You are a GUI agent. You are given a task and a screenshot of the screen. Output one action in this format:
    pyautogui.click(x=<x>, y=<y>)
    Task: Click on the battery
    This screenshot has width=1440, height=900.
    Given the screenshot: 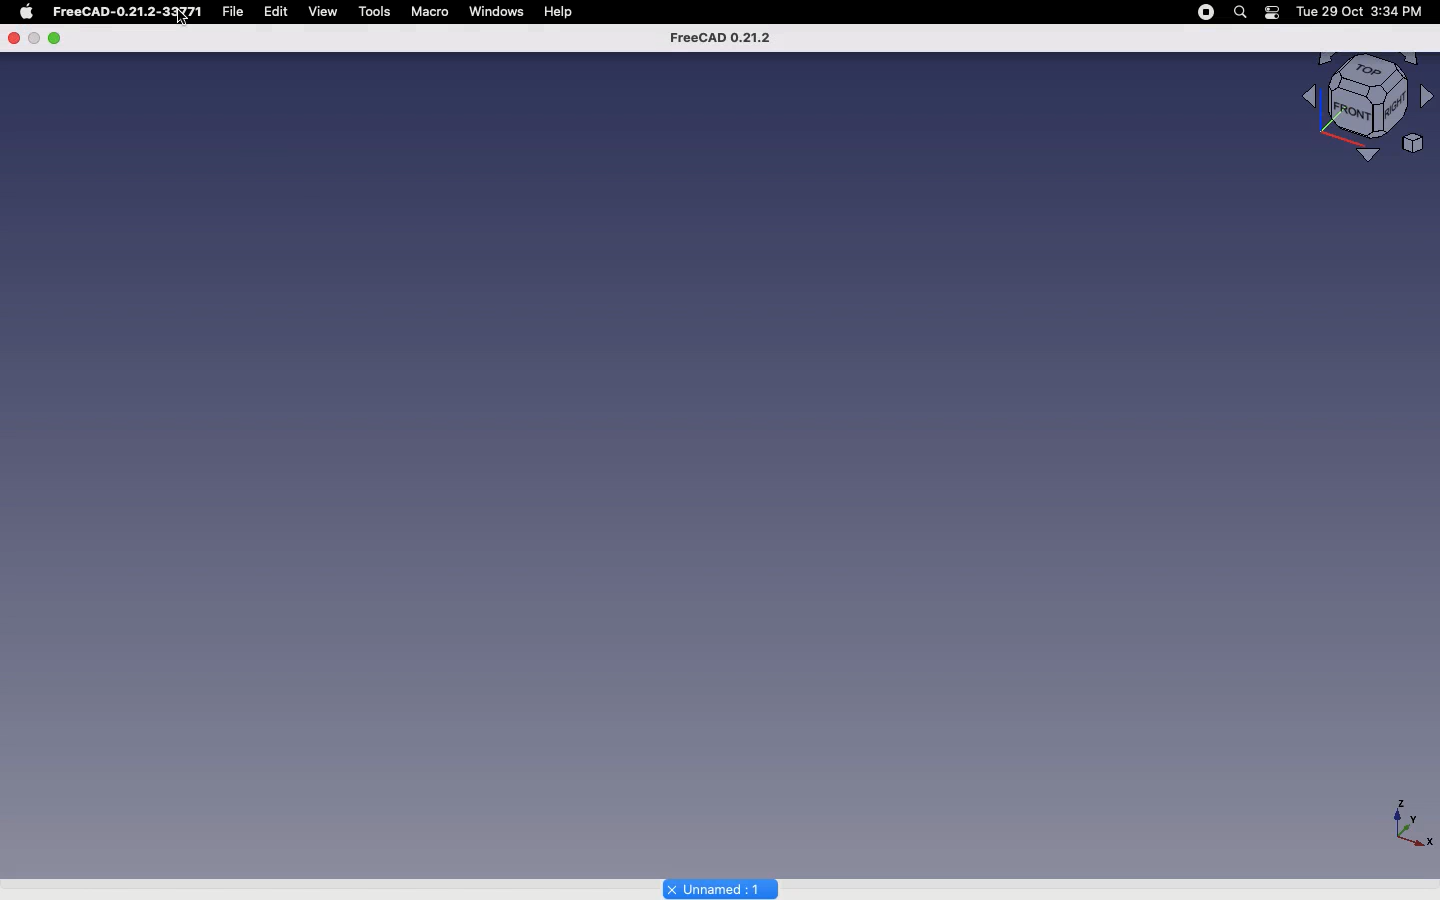 What is the action you would take?
    pyautogui.click(x=1273, y=14)
    